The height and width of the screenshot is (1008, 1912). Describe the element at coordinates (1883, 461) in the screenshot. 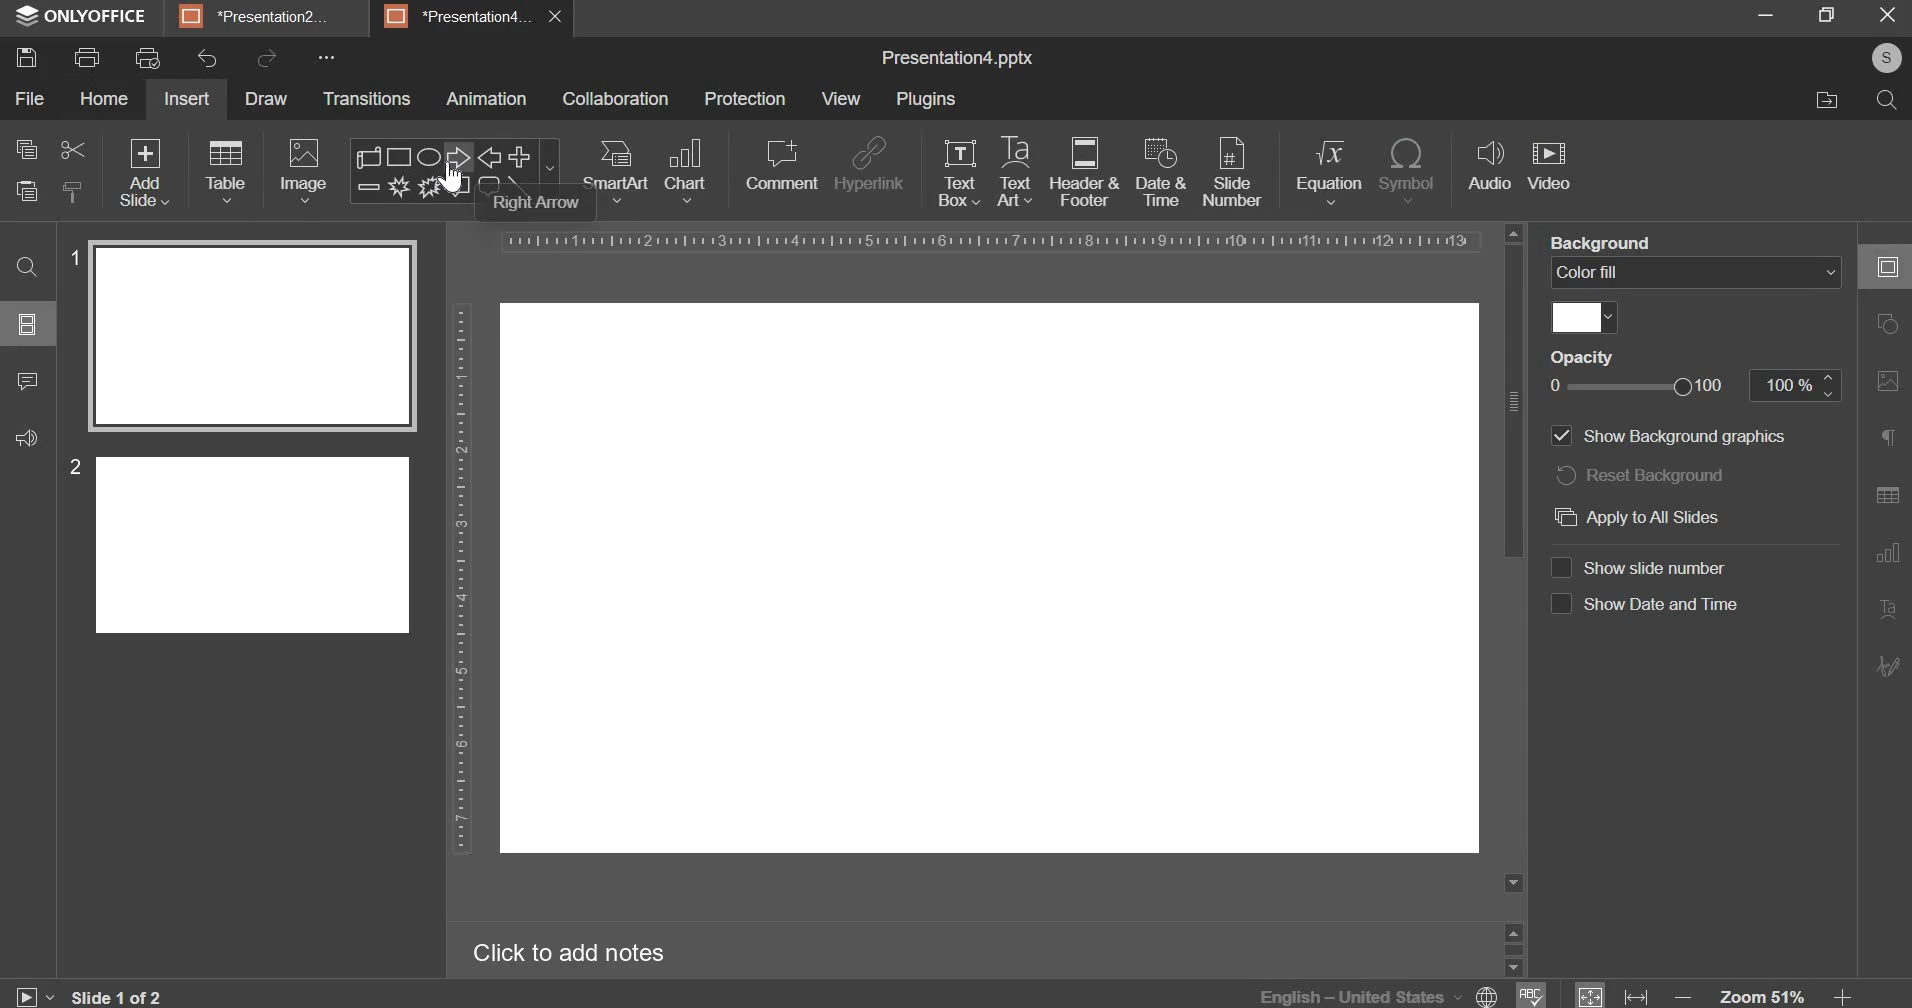

I see `right side bar` at that location.